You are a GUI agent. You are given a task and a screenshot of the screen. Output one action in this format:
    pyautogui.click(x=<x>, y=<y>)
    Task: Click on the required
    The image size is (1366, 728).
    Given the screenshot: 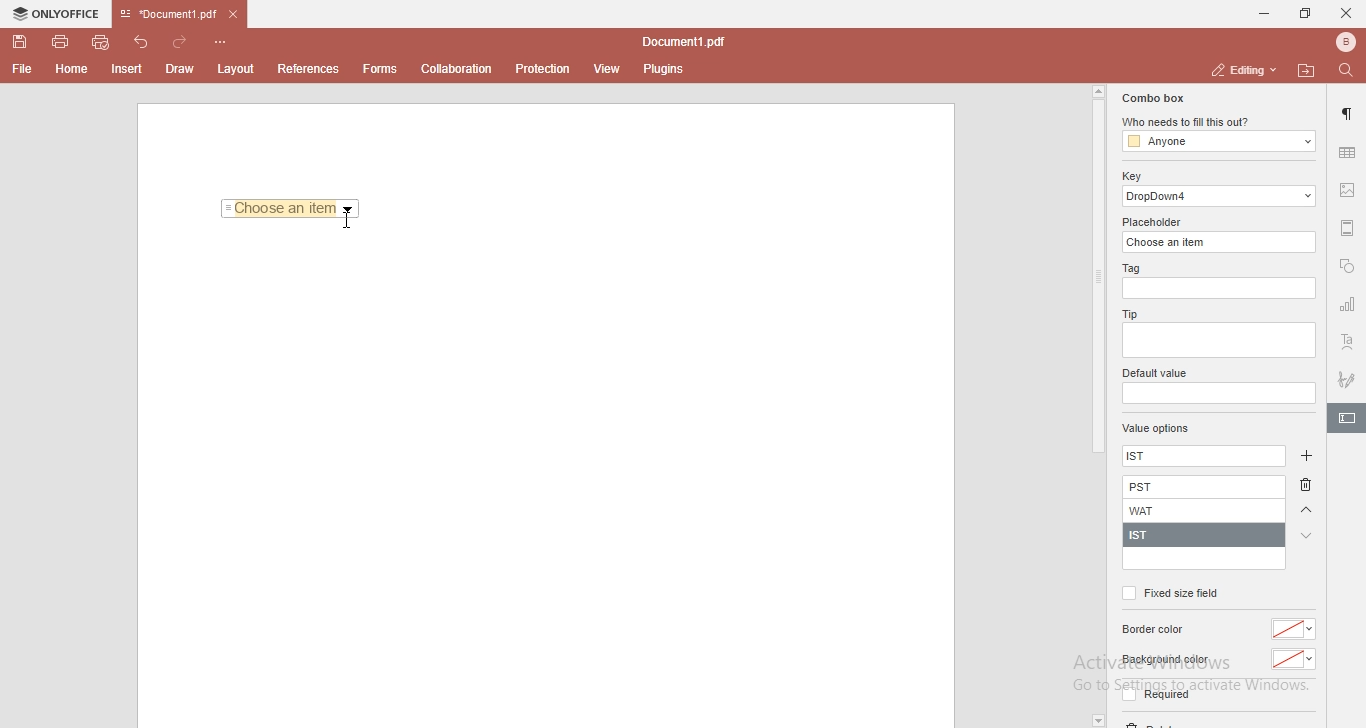 What is the action you would take?
    pyautogui.click(x=1154, y=698)
    